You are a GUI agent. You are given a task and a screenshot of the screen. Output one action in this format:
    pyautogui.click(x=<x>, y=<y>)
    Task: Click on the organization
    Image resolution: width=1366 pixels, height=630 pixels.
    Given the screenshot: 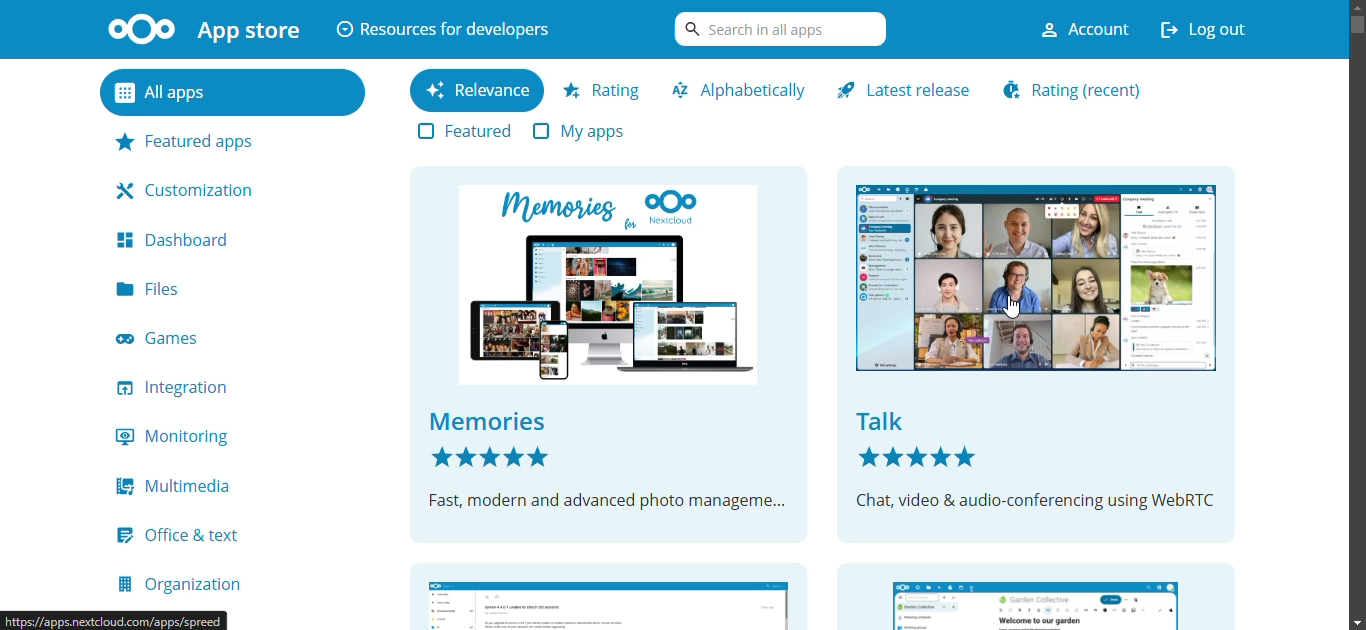 What is the action you would take?
    pyautogui.click(x=183, y=584)
    